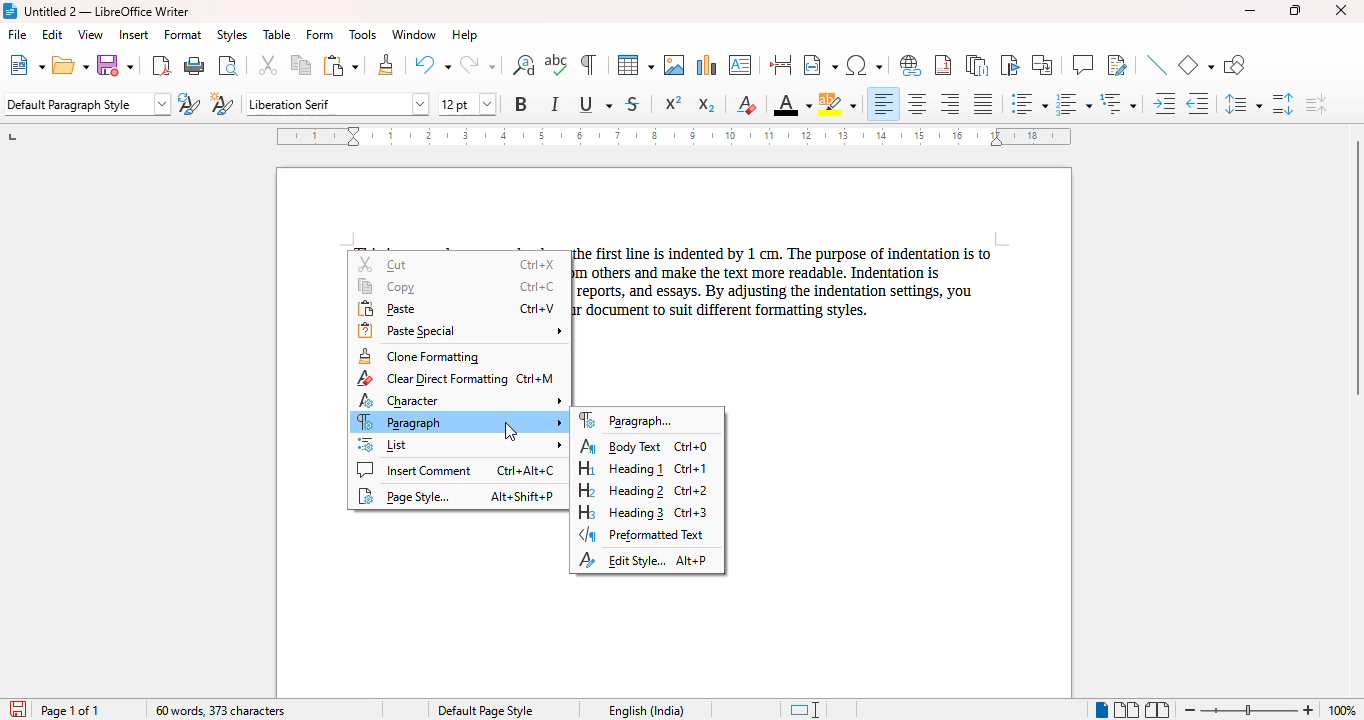 The image size is (1364, 720). What do you see at coordinates (523, 64) in the screenshot?
I see `find and replace` at bounding box center [523, 64].